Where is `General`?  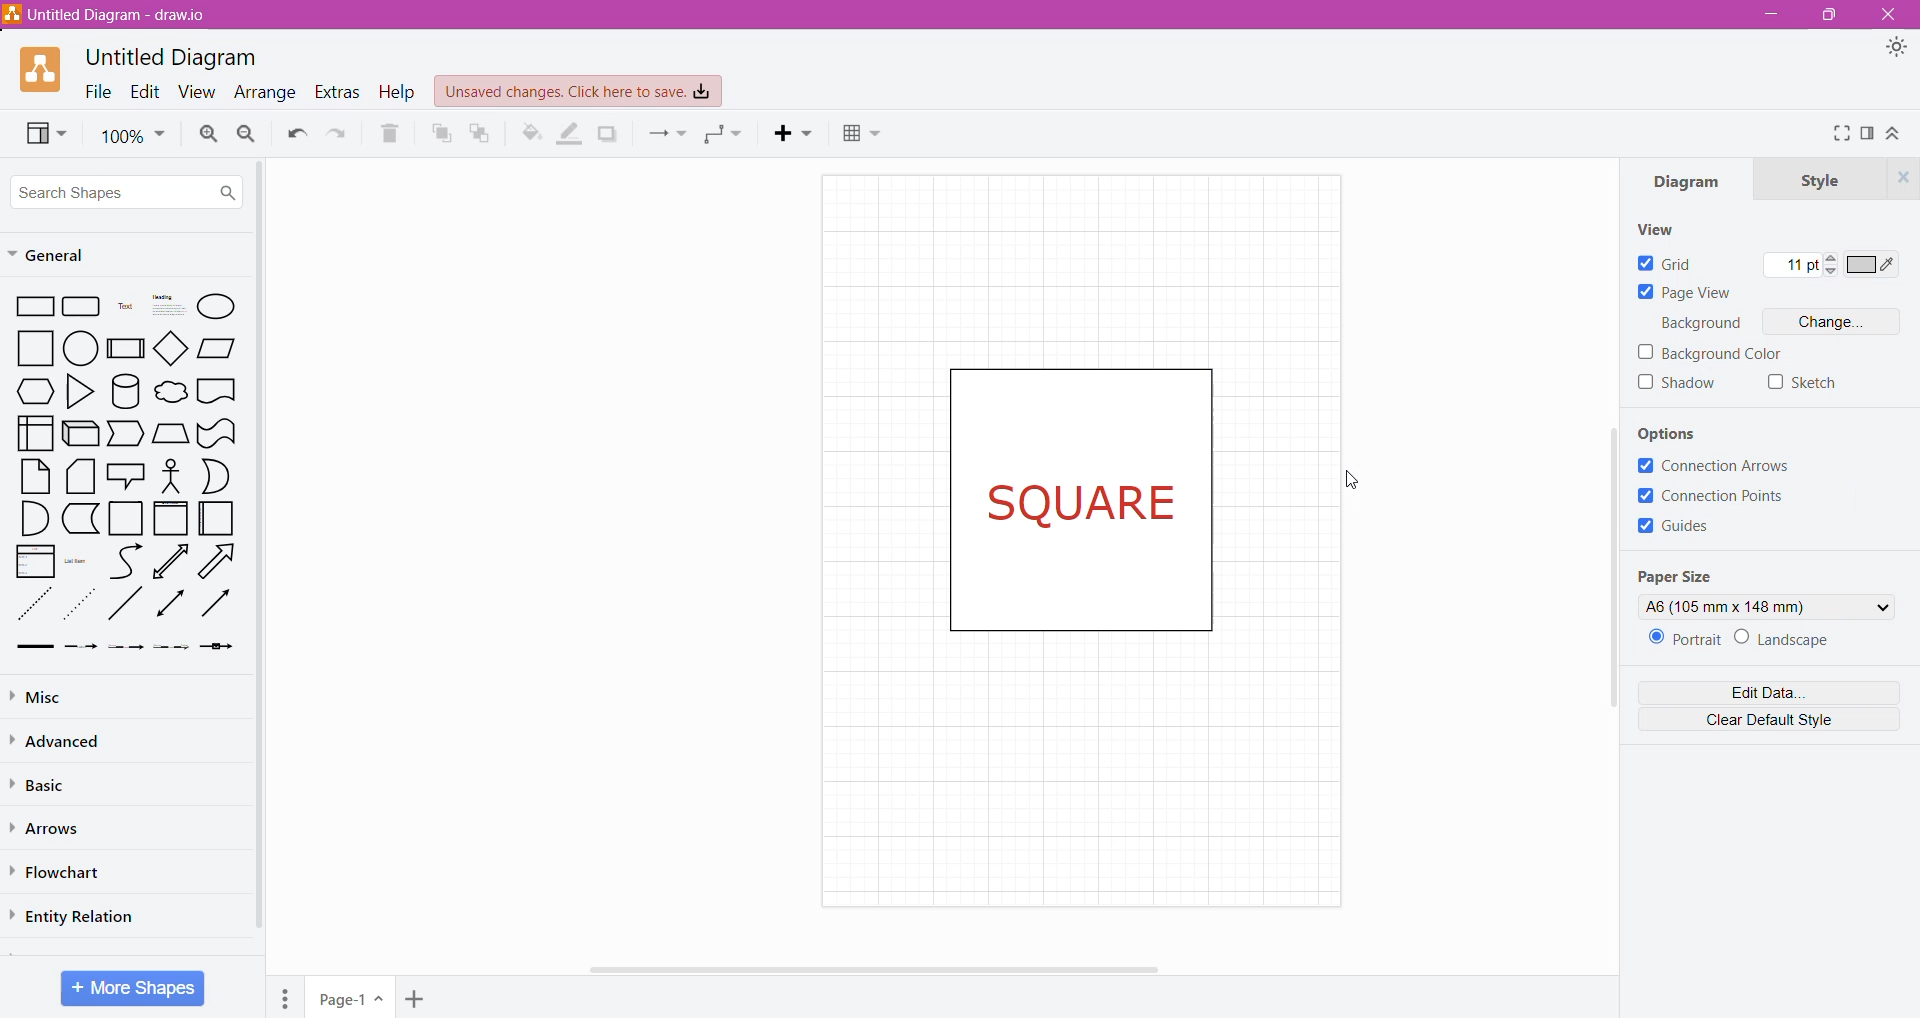
General is located at coordinates (57, 256).